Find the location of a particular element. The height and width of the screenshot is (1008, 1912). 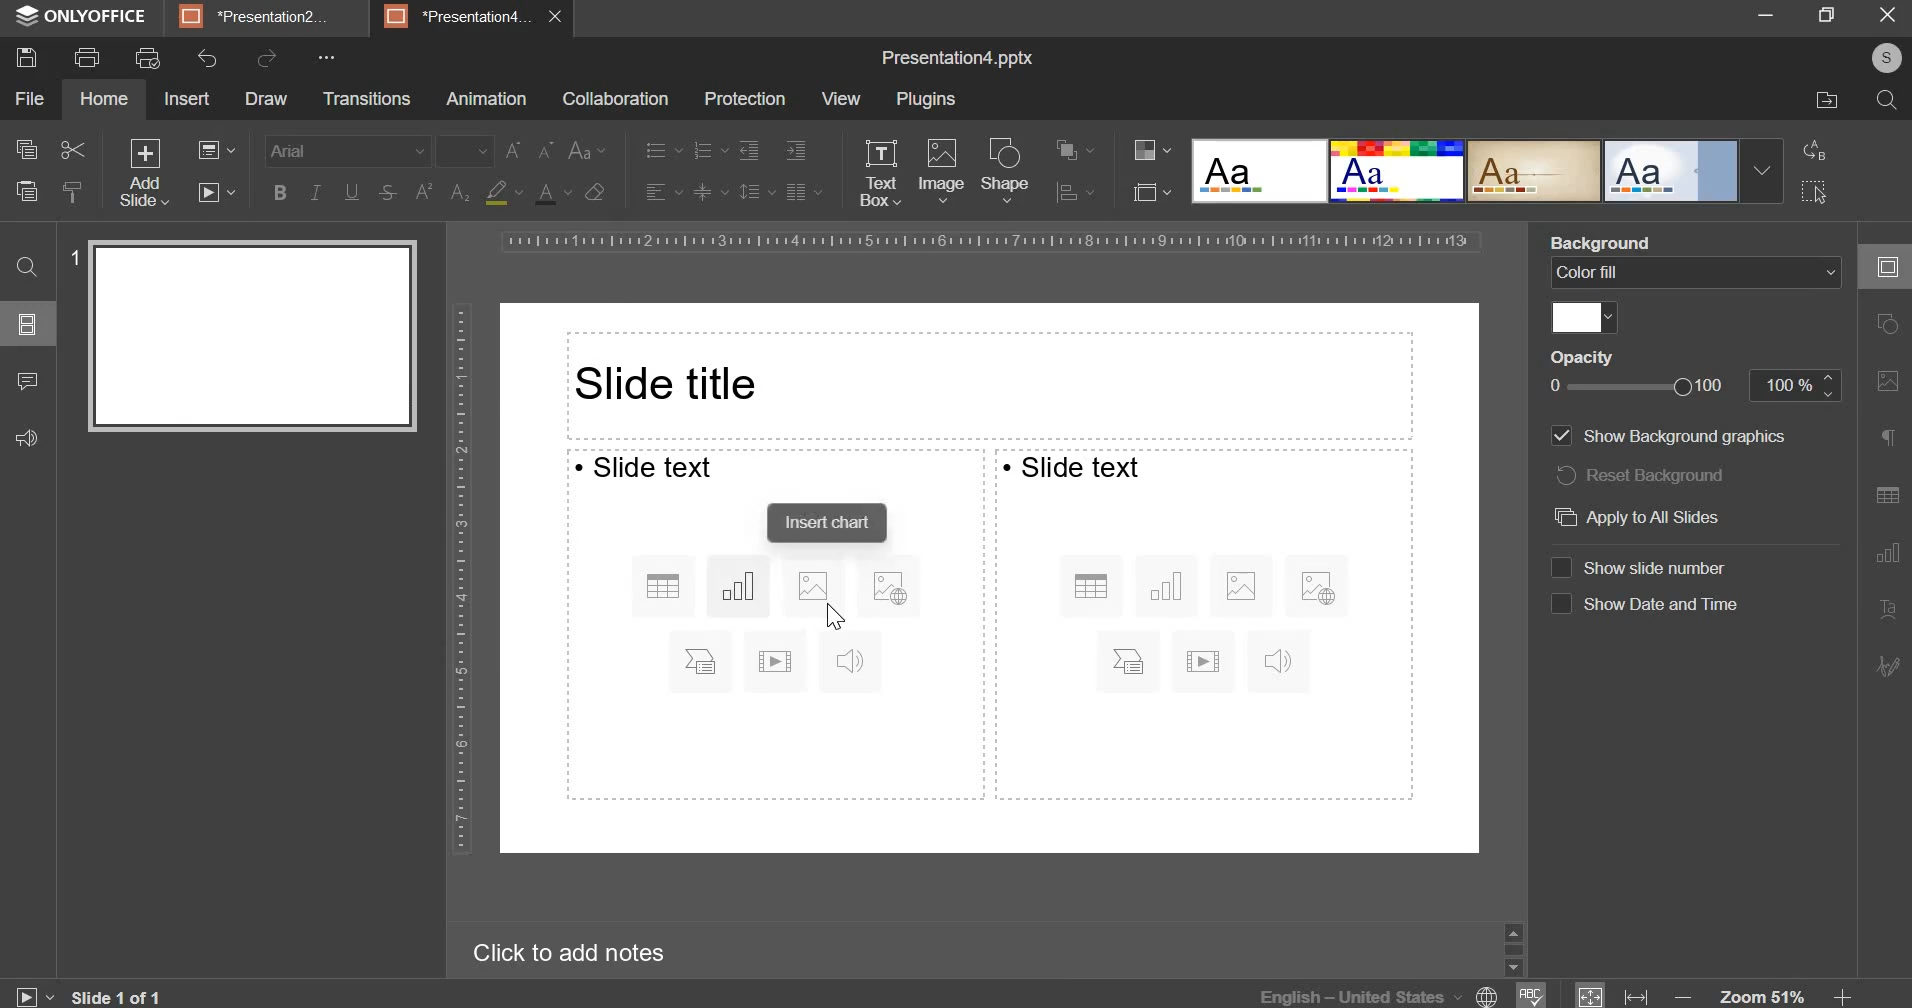

text is located at coordinates (646, 467).